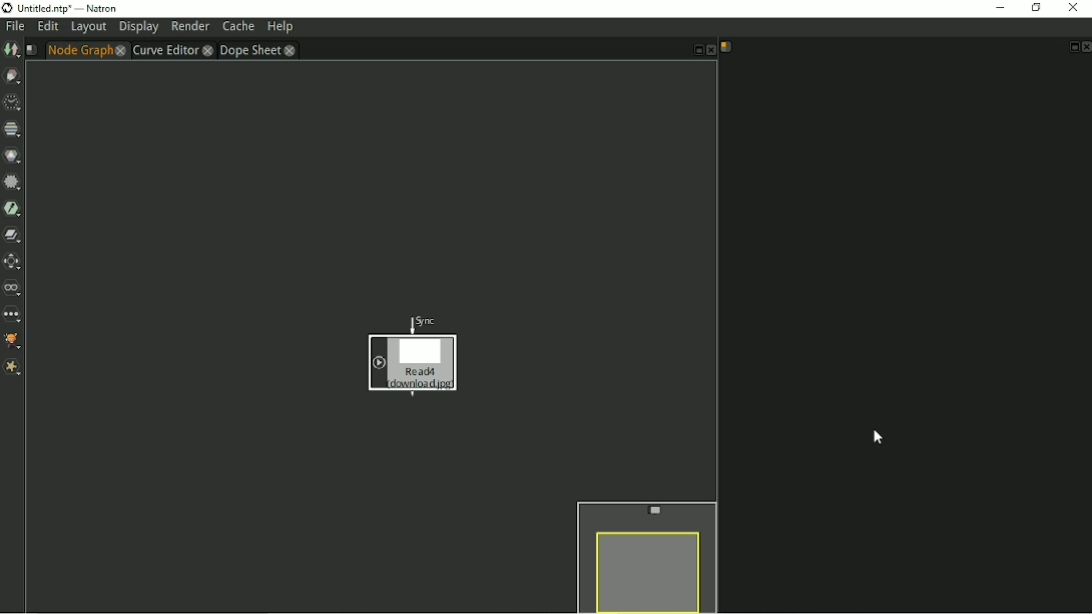  Describe the element at coordinates (258, 50) in the screenshot. I see `Dope sheet` at that location.